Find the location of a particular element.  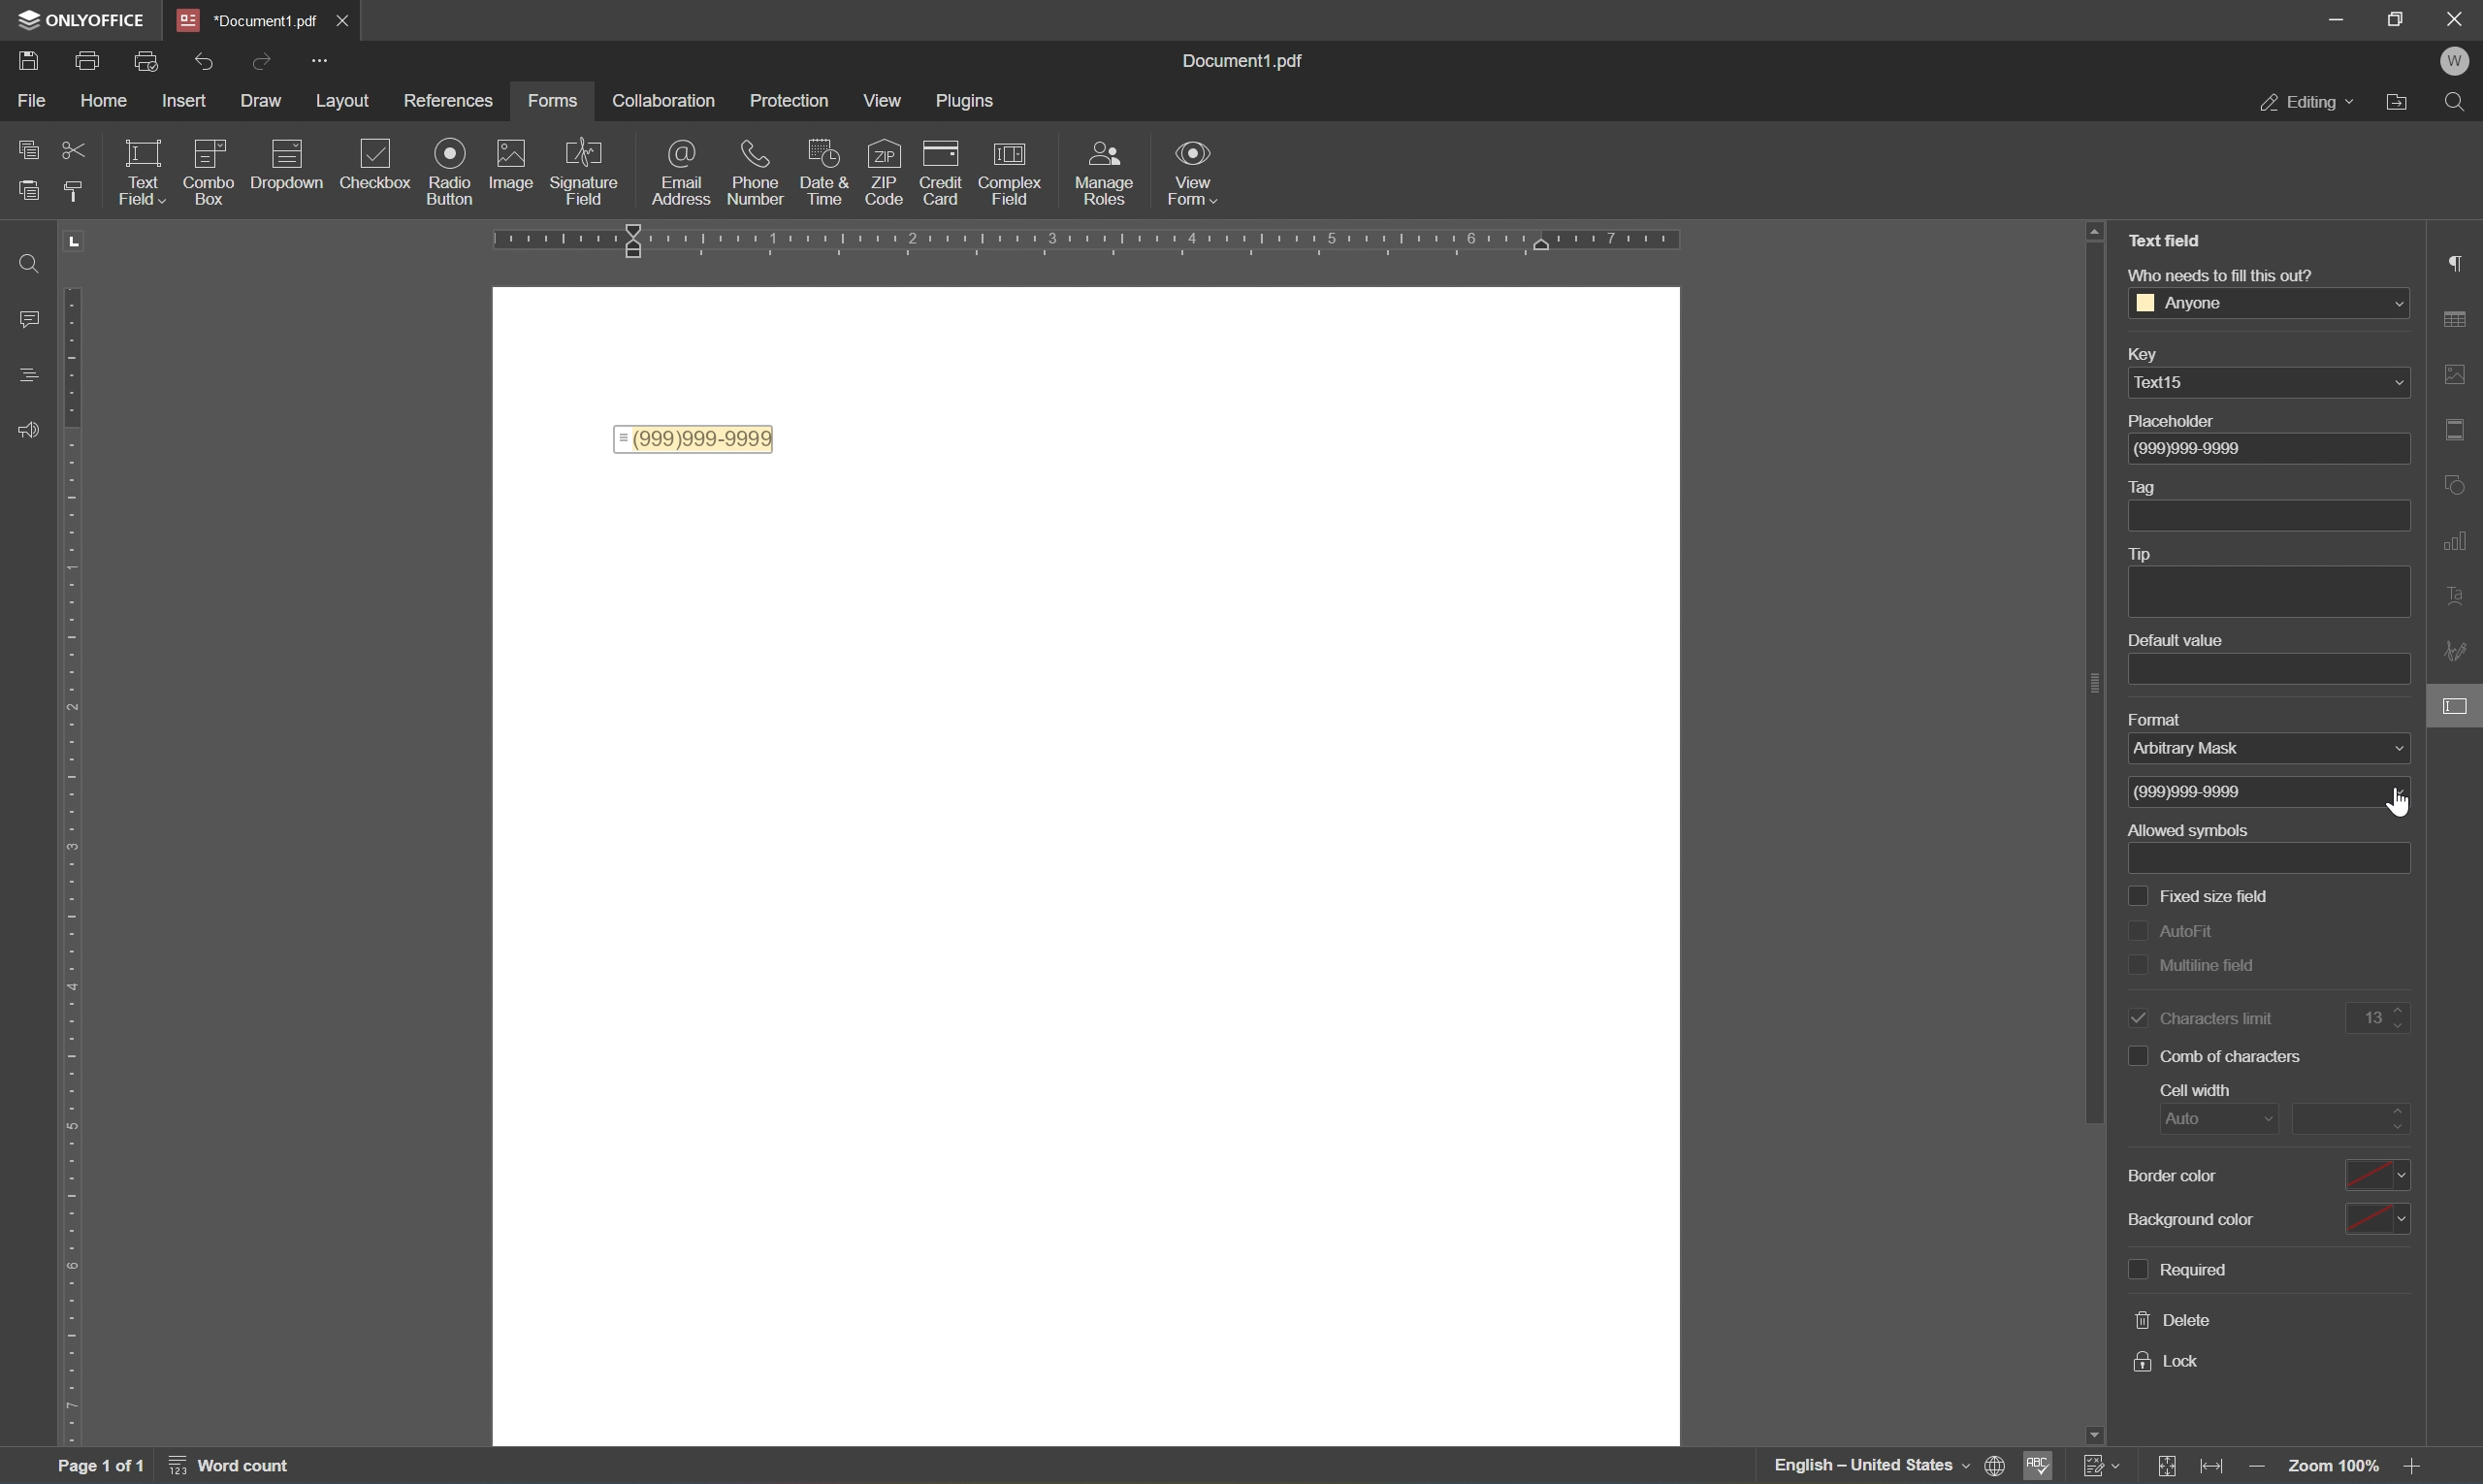

home is located at coordinates (102, 105).